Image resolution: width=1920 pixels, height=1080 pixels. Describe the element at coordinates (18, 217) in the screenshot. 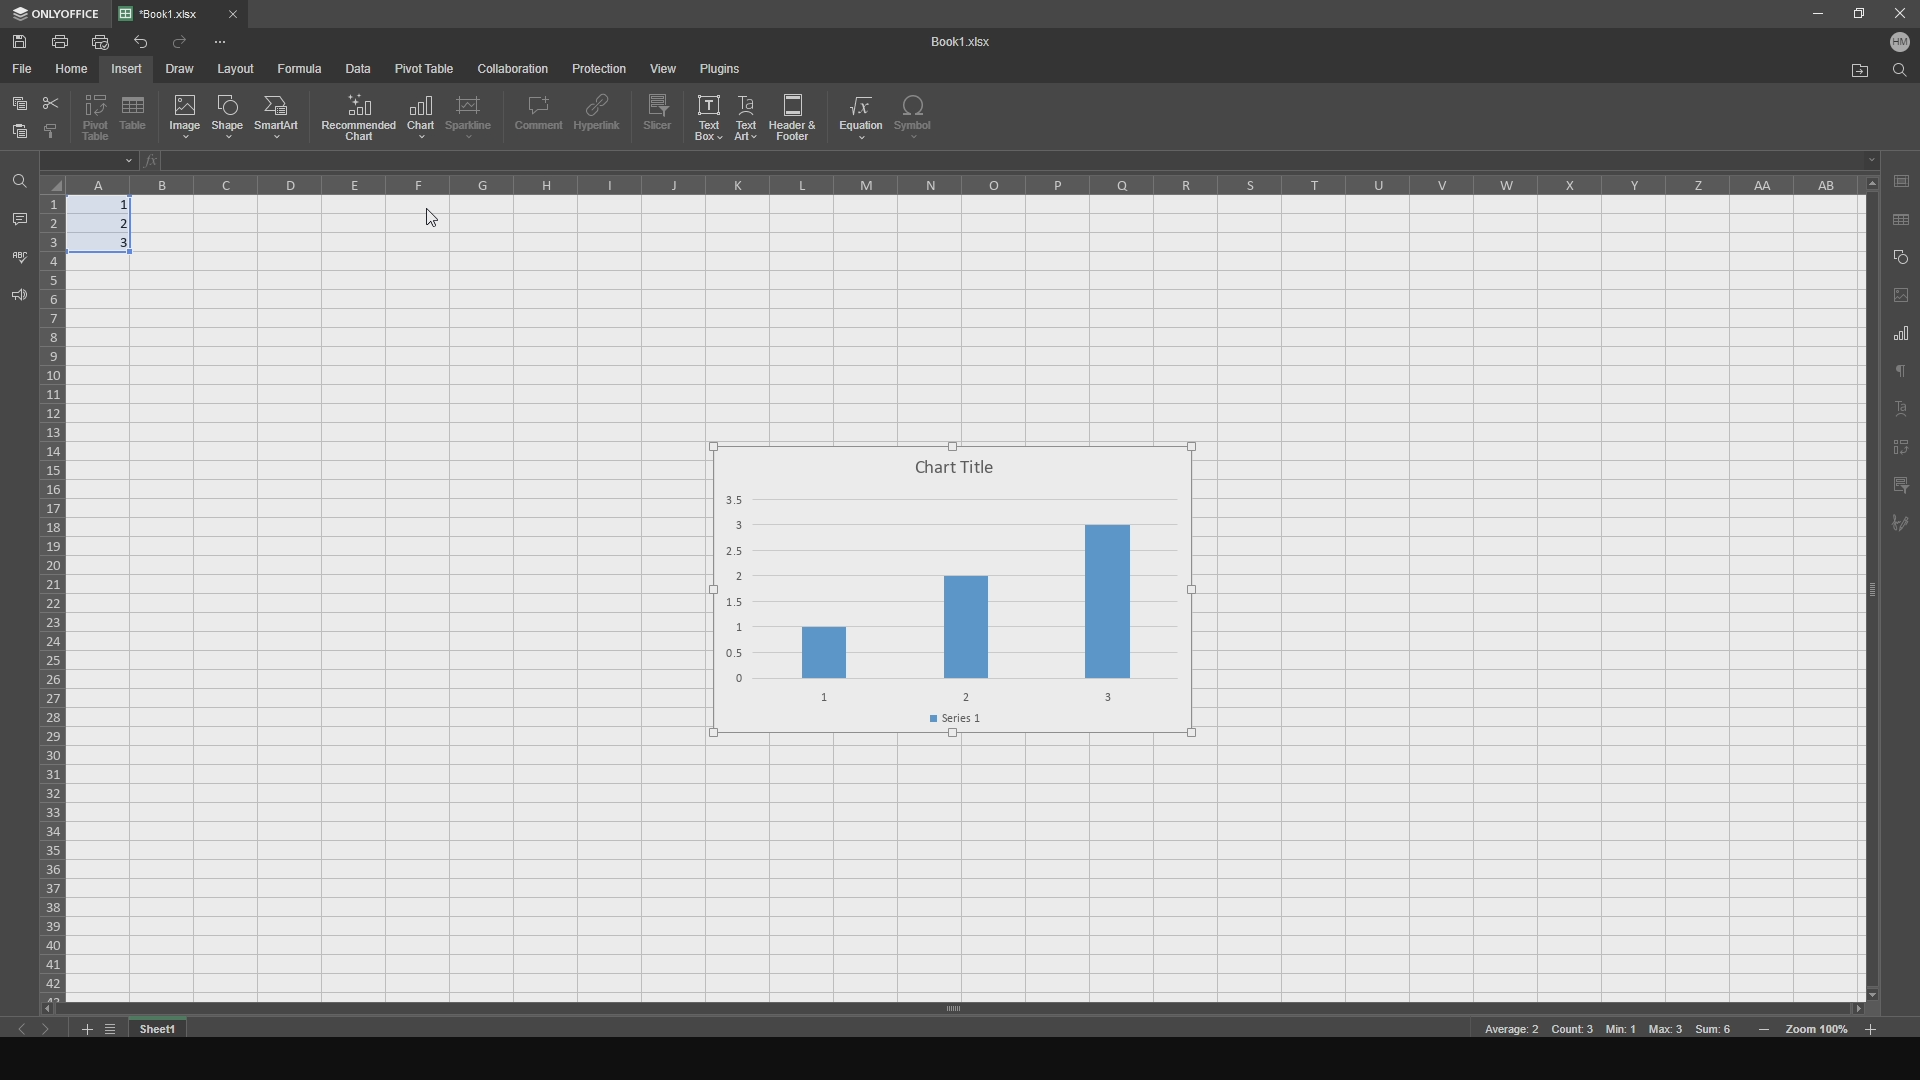

I see `comments` at that location.